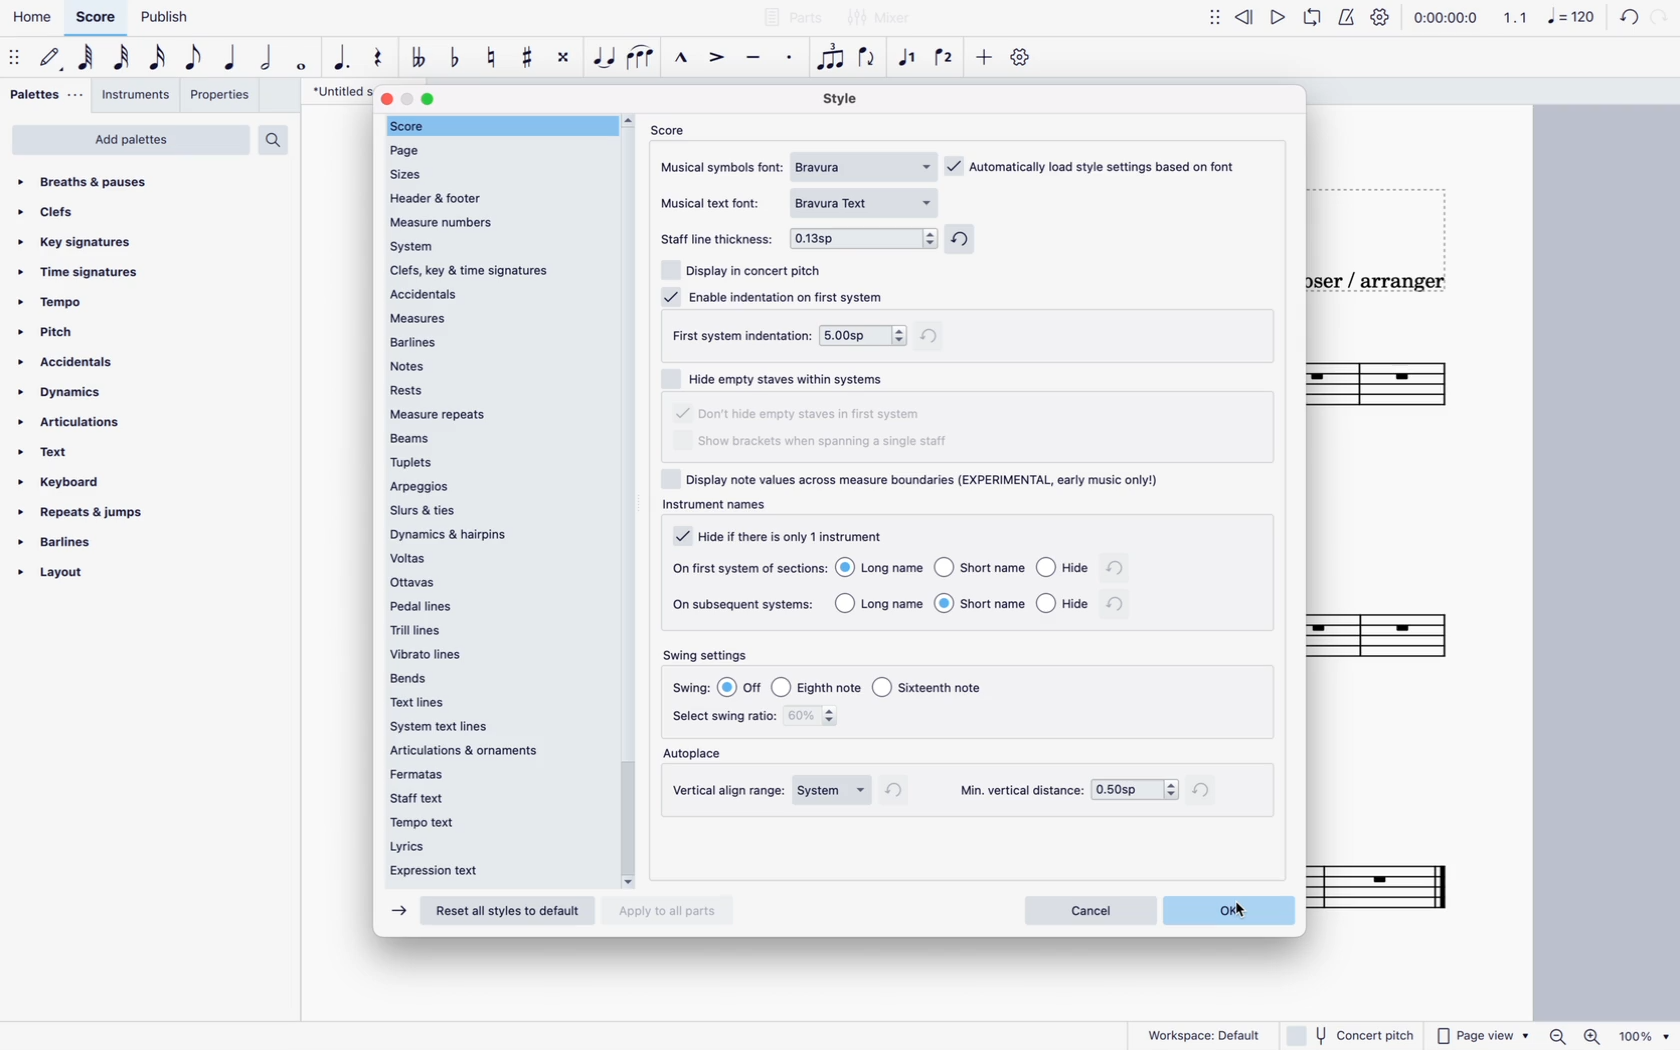 The image size is (1680, 1050). Describe the element at coordinates (496, 390) in the screenshot. I see `rests` at that location.